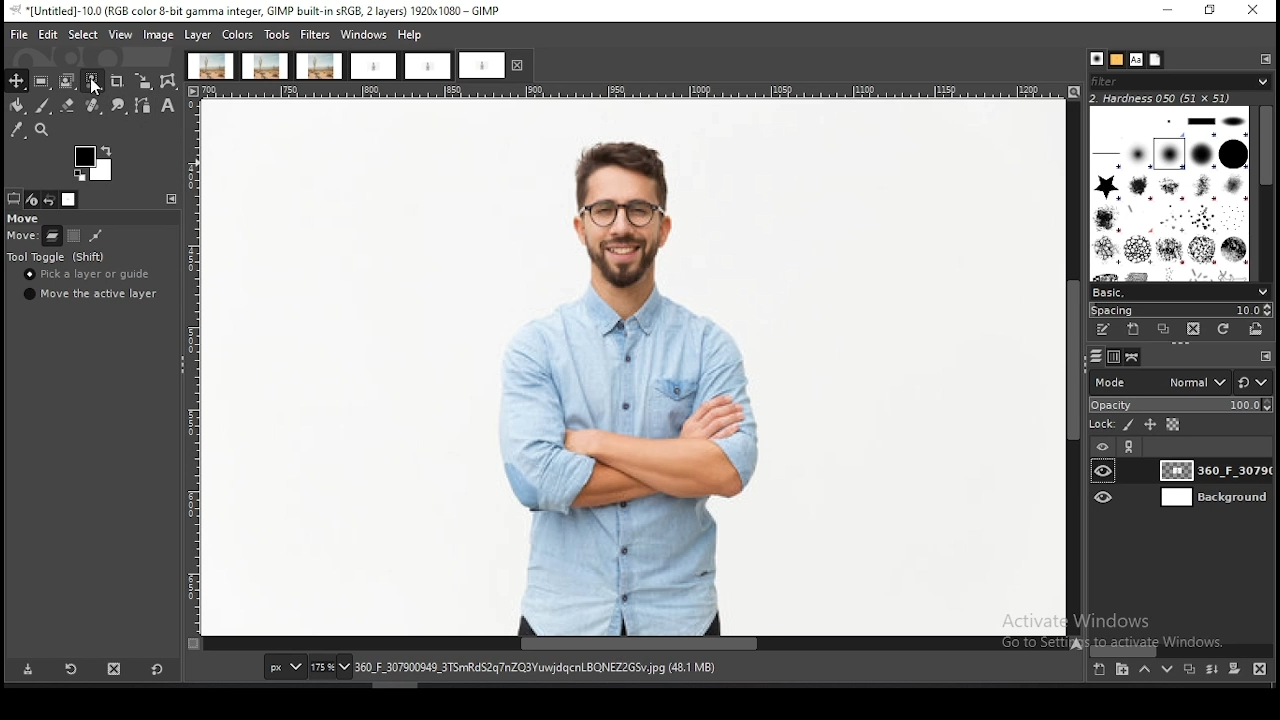 This screenshot has height=720, width=1280. Describe the element at coordinates (20, 35) in the screenshot. I see `file` at that location.